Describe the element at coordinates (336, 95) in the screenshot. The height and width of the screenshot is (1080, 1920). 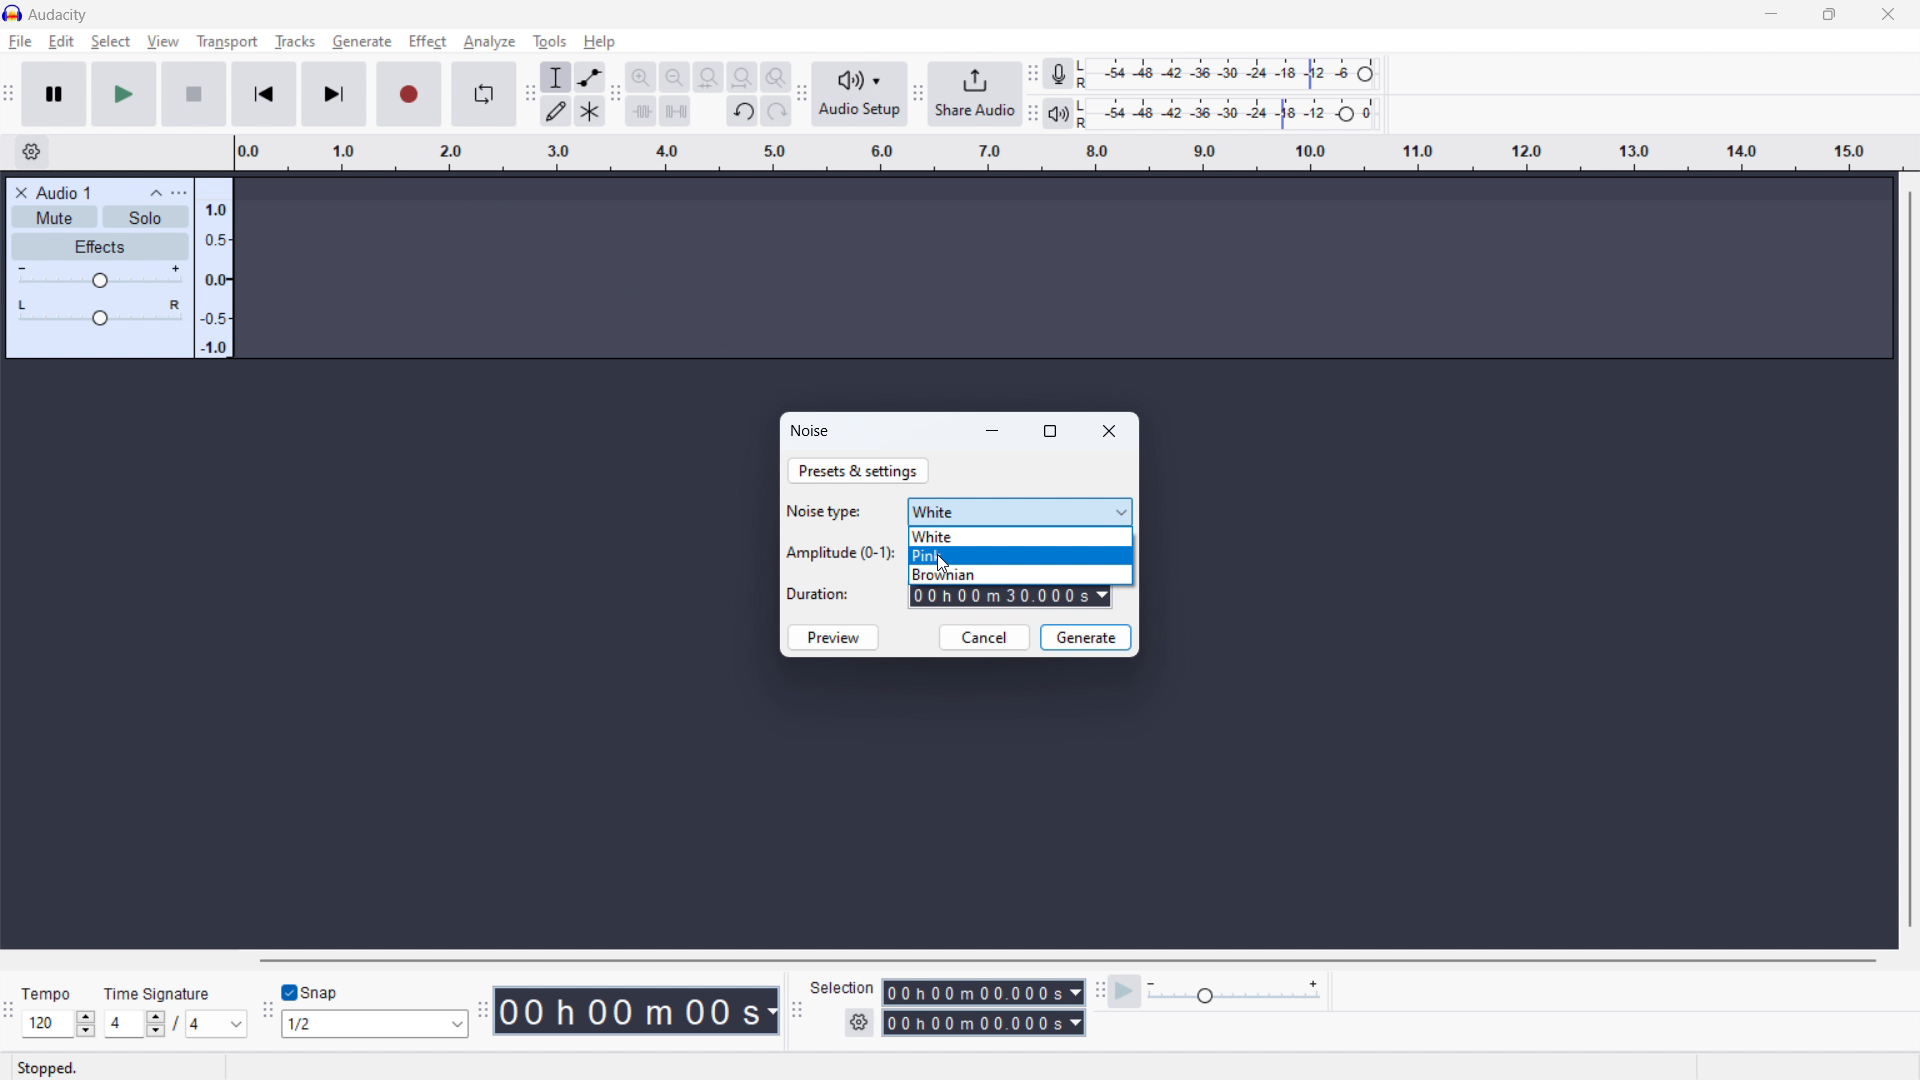
I see `skip to last` at that location.